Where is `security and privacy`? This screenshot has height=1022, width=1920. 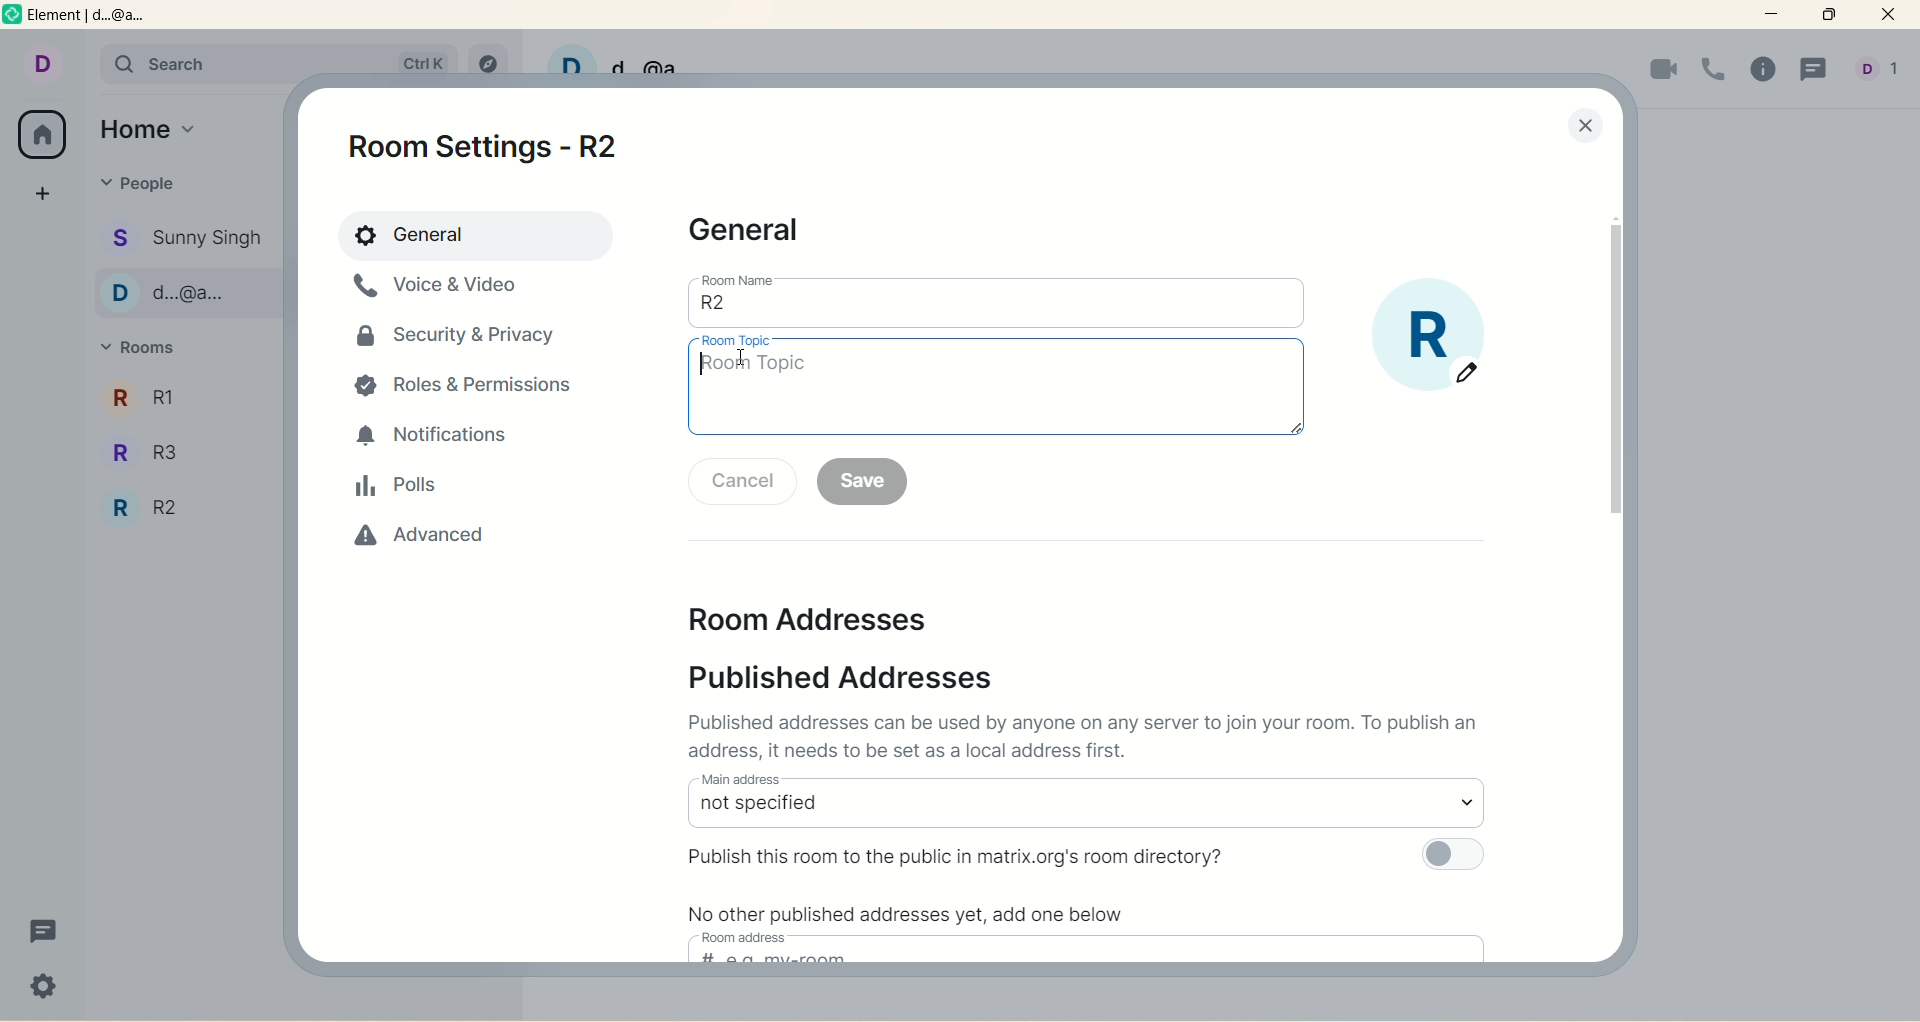
security and privacy is located at coordinates (458, 344).